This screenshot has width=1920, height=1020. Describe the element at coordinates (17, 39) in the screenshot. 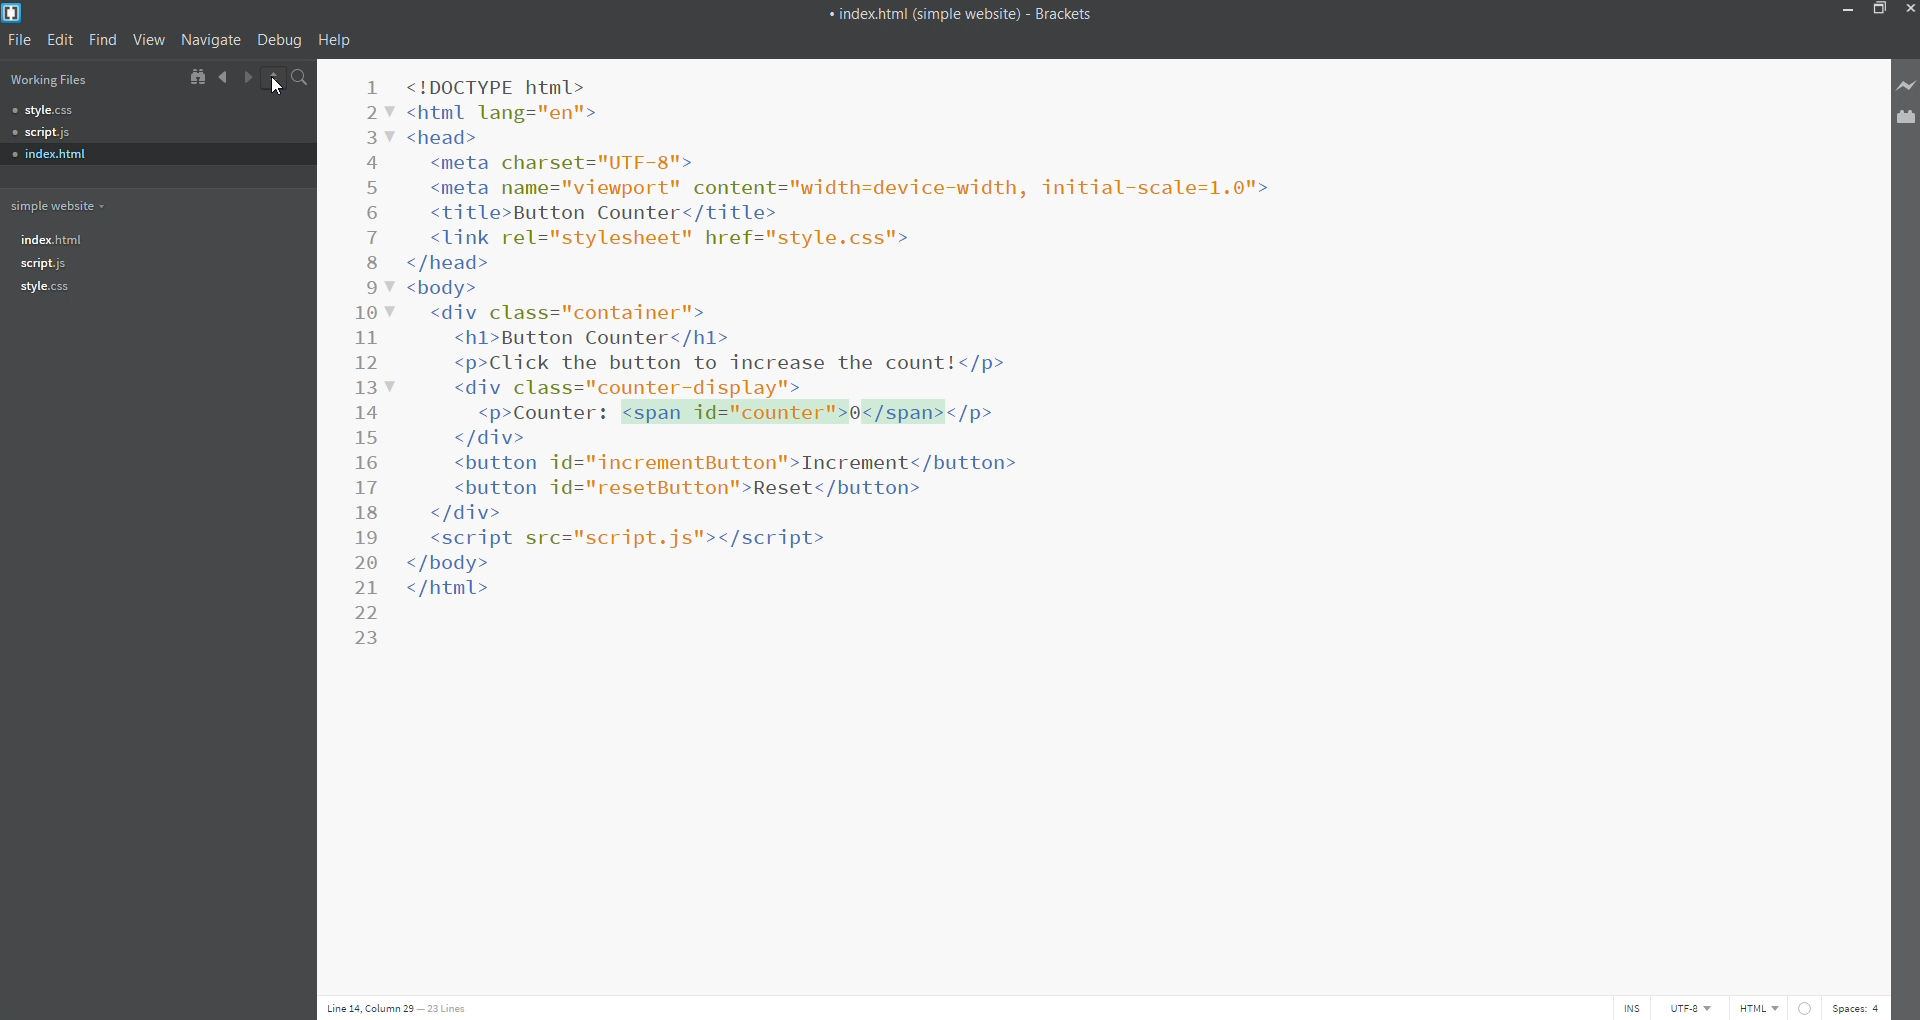

I see `file` at that location.